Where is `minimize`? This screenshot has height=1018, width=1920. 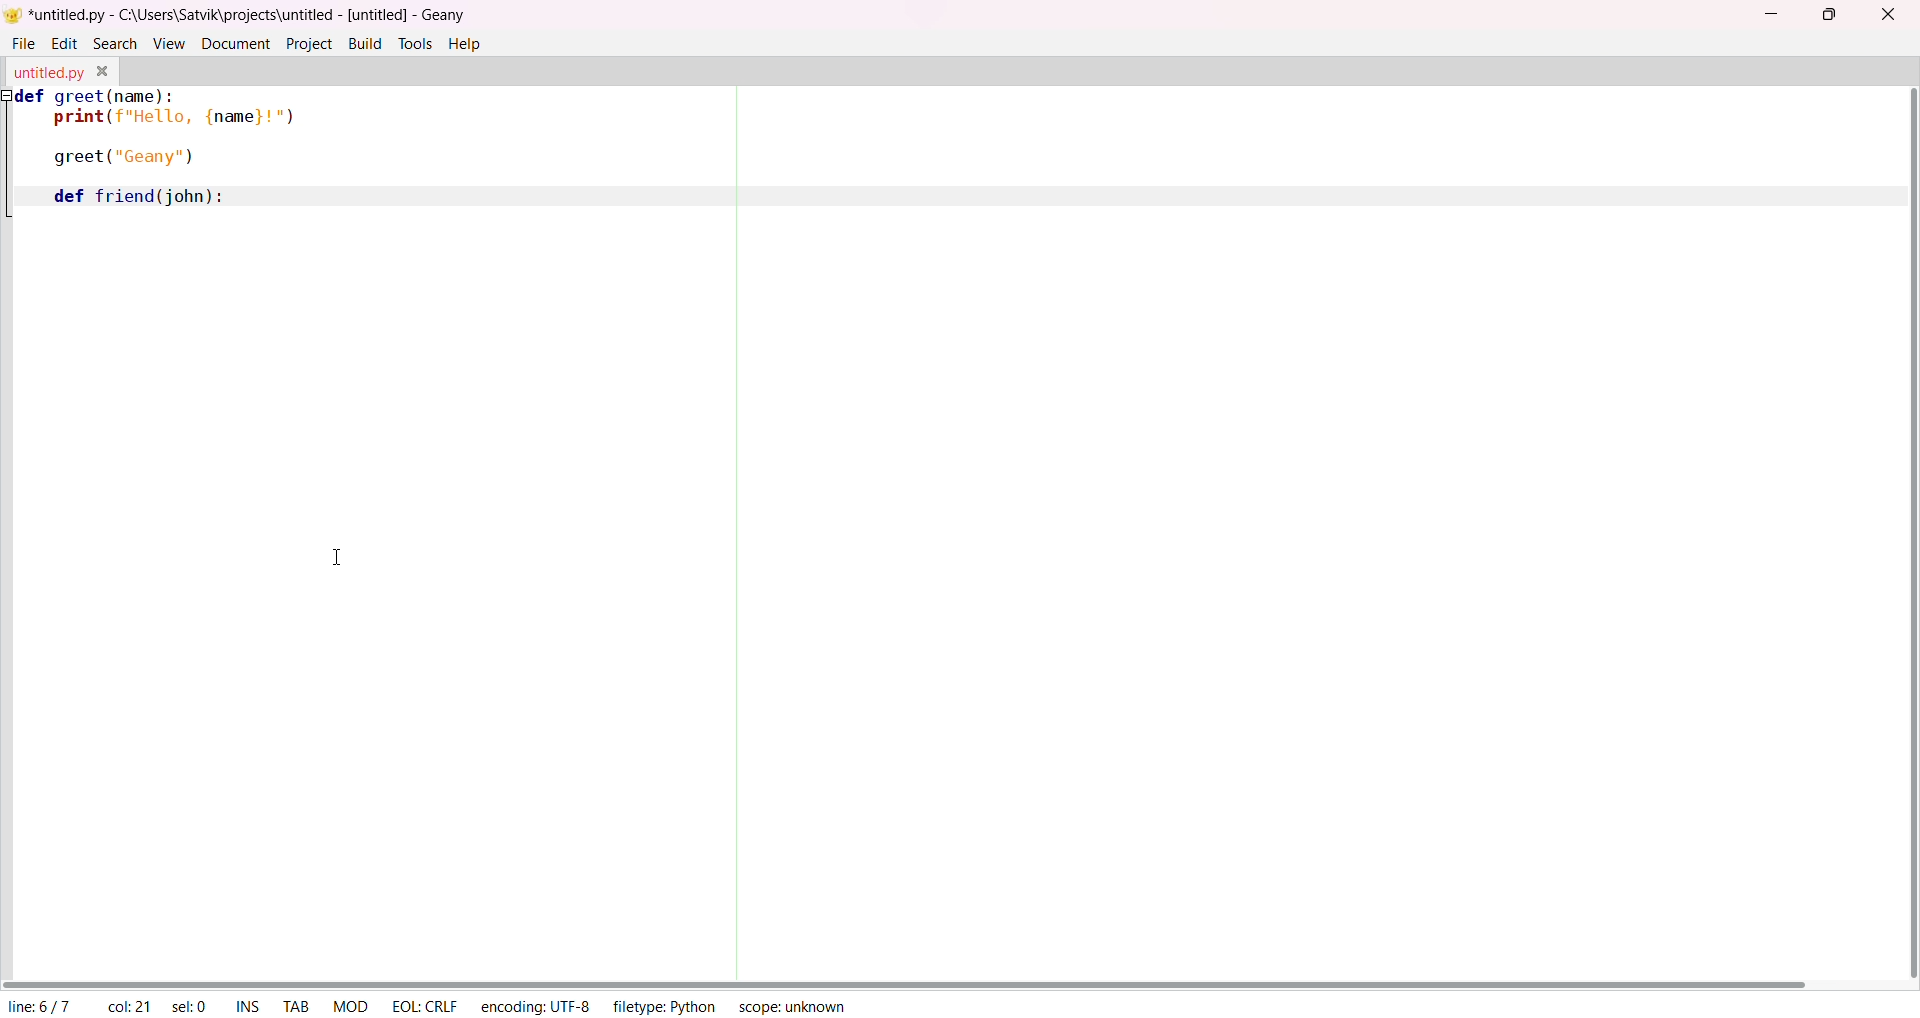
minimize is located at coordinates (1764, 16).